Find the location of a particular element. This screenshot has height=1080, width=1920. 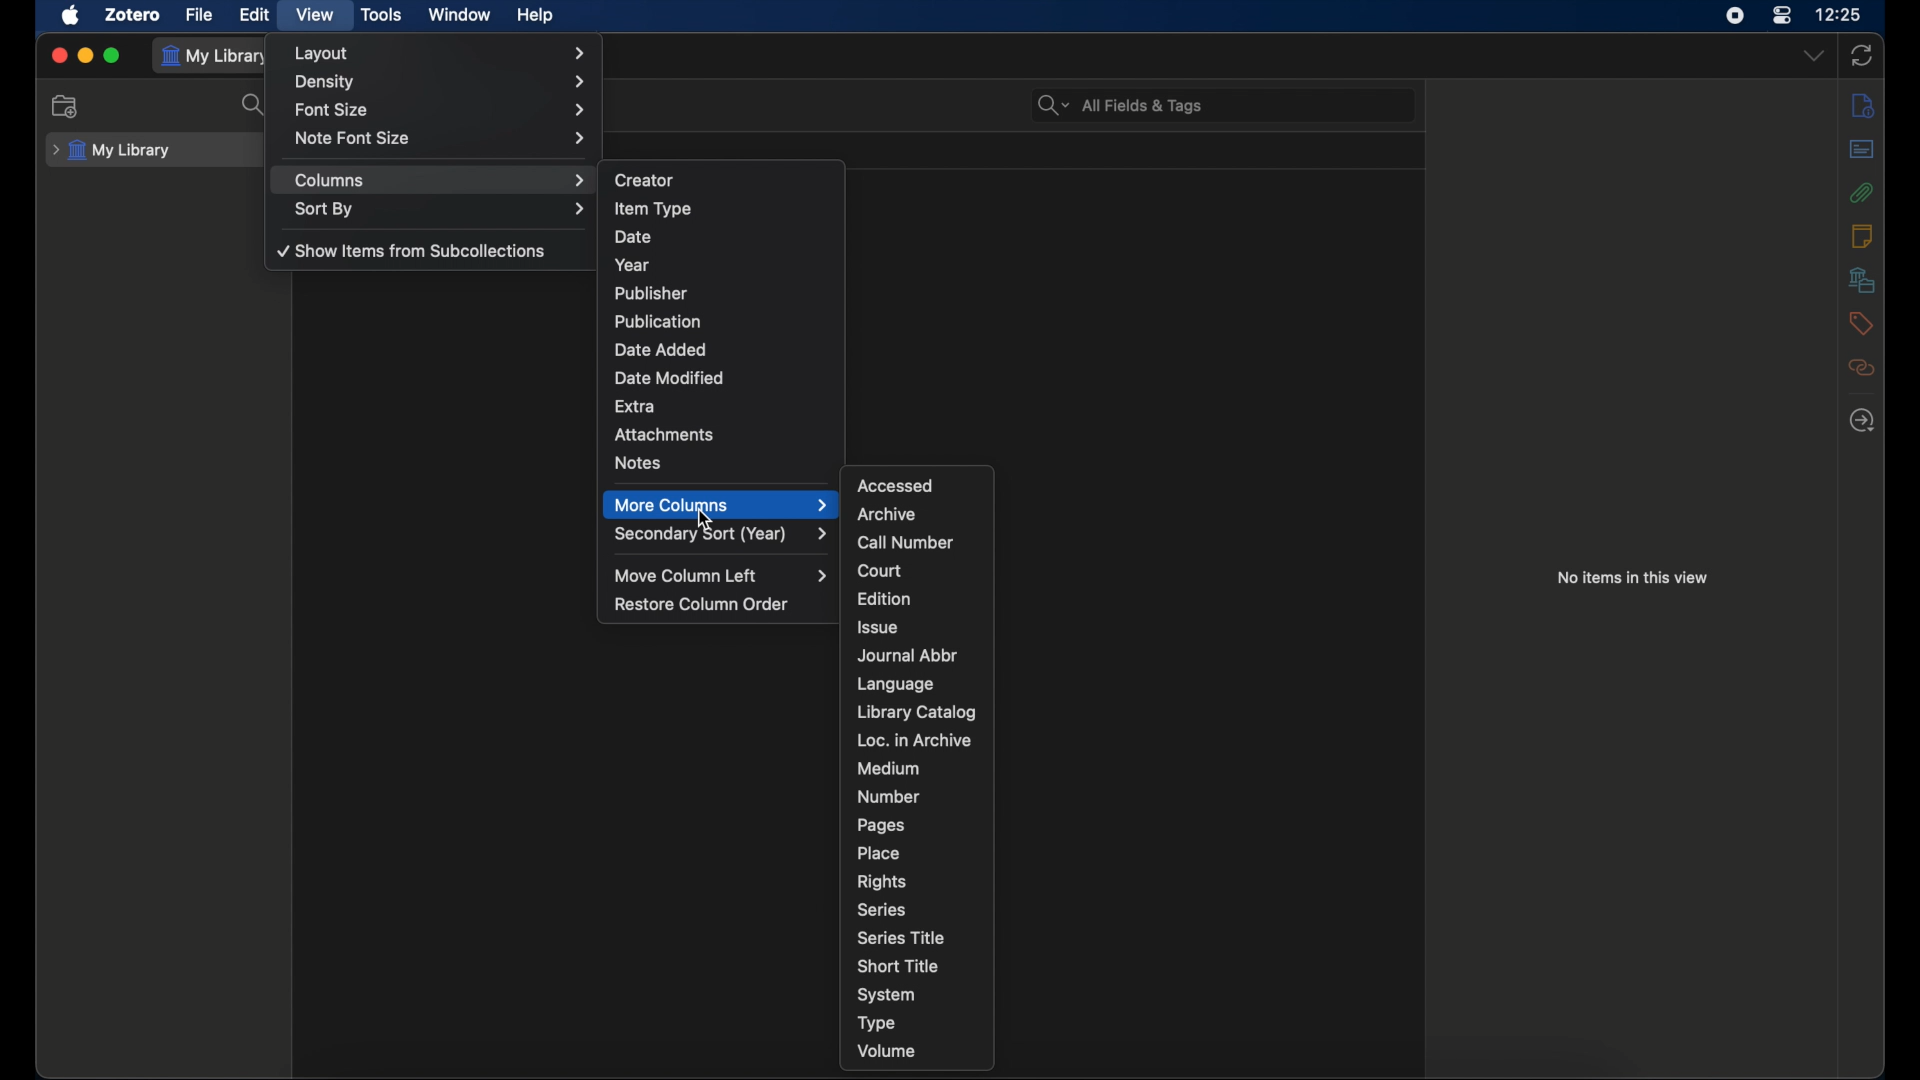

attachments is located at coordinates (664, 435).